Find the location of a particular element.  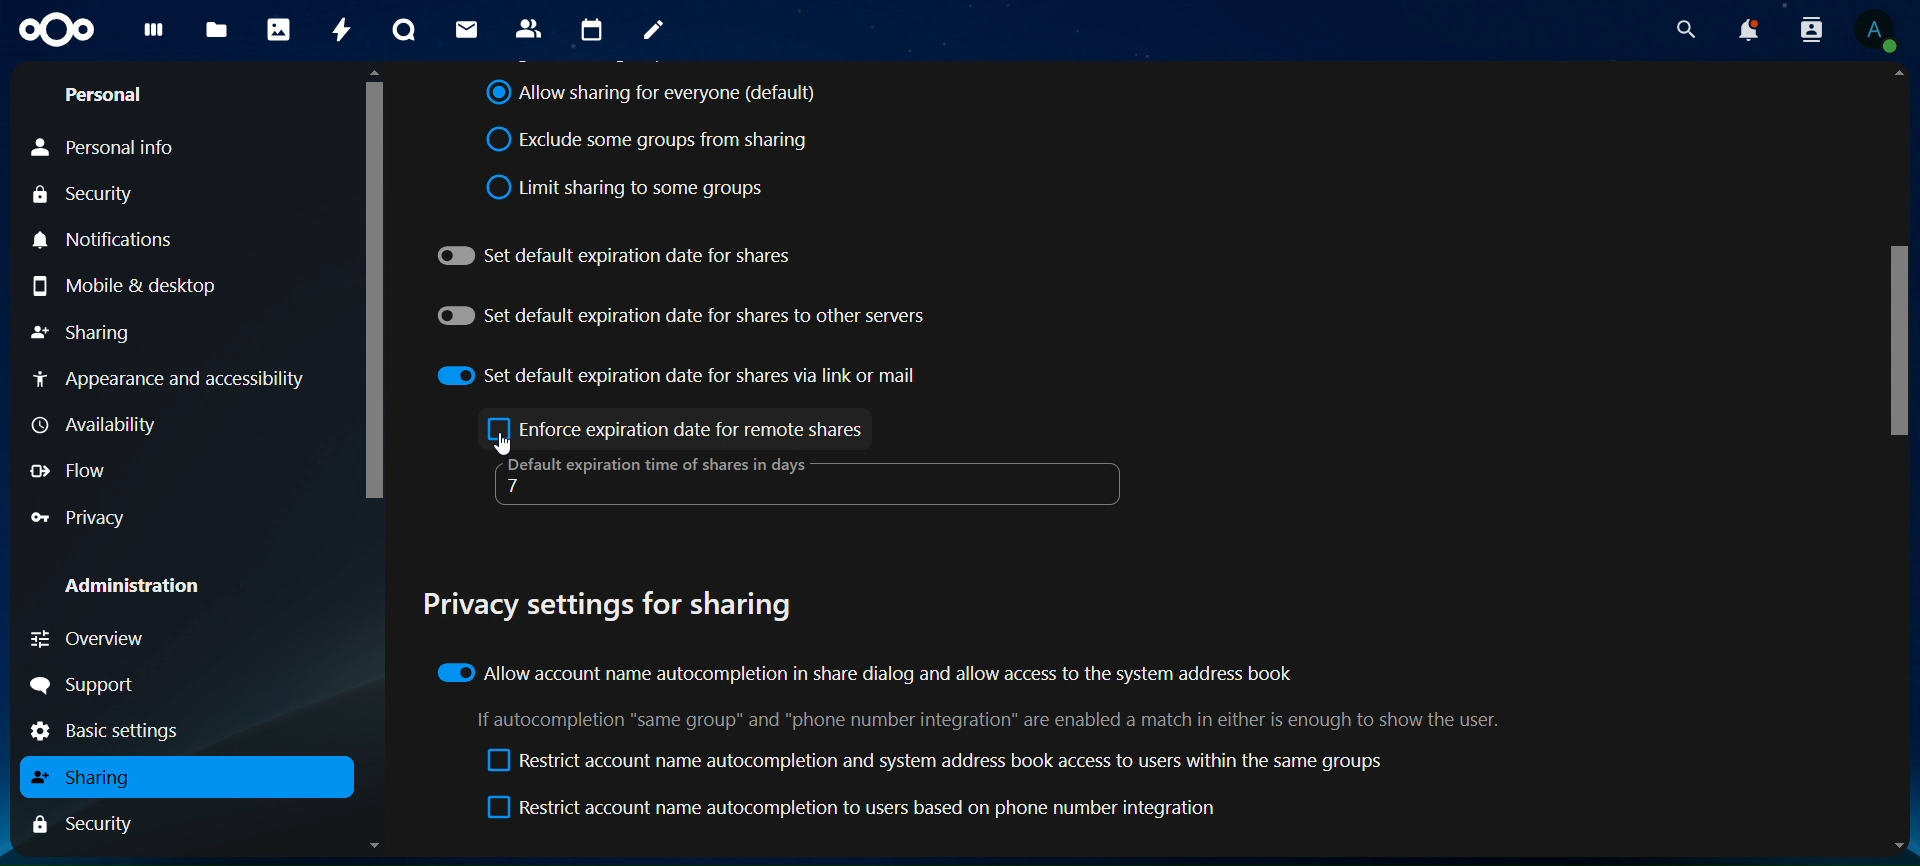

notes is located at coordinates (652, 32).